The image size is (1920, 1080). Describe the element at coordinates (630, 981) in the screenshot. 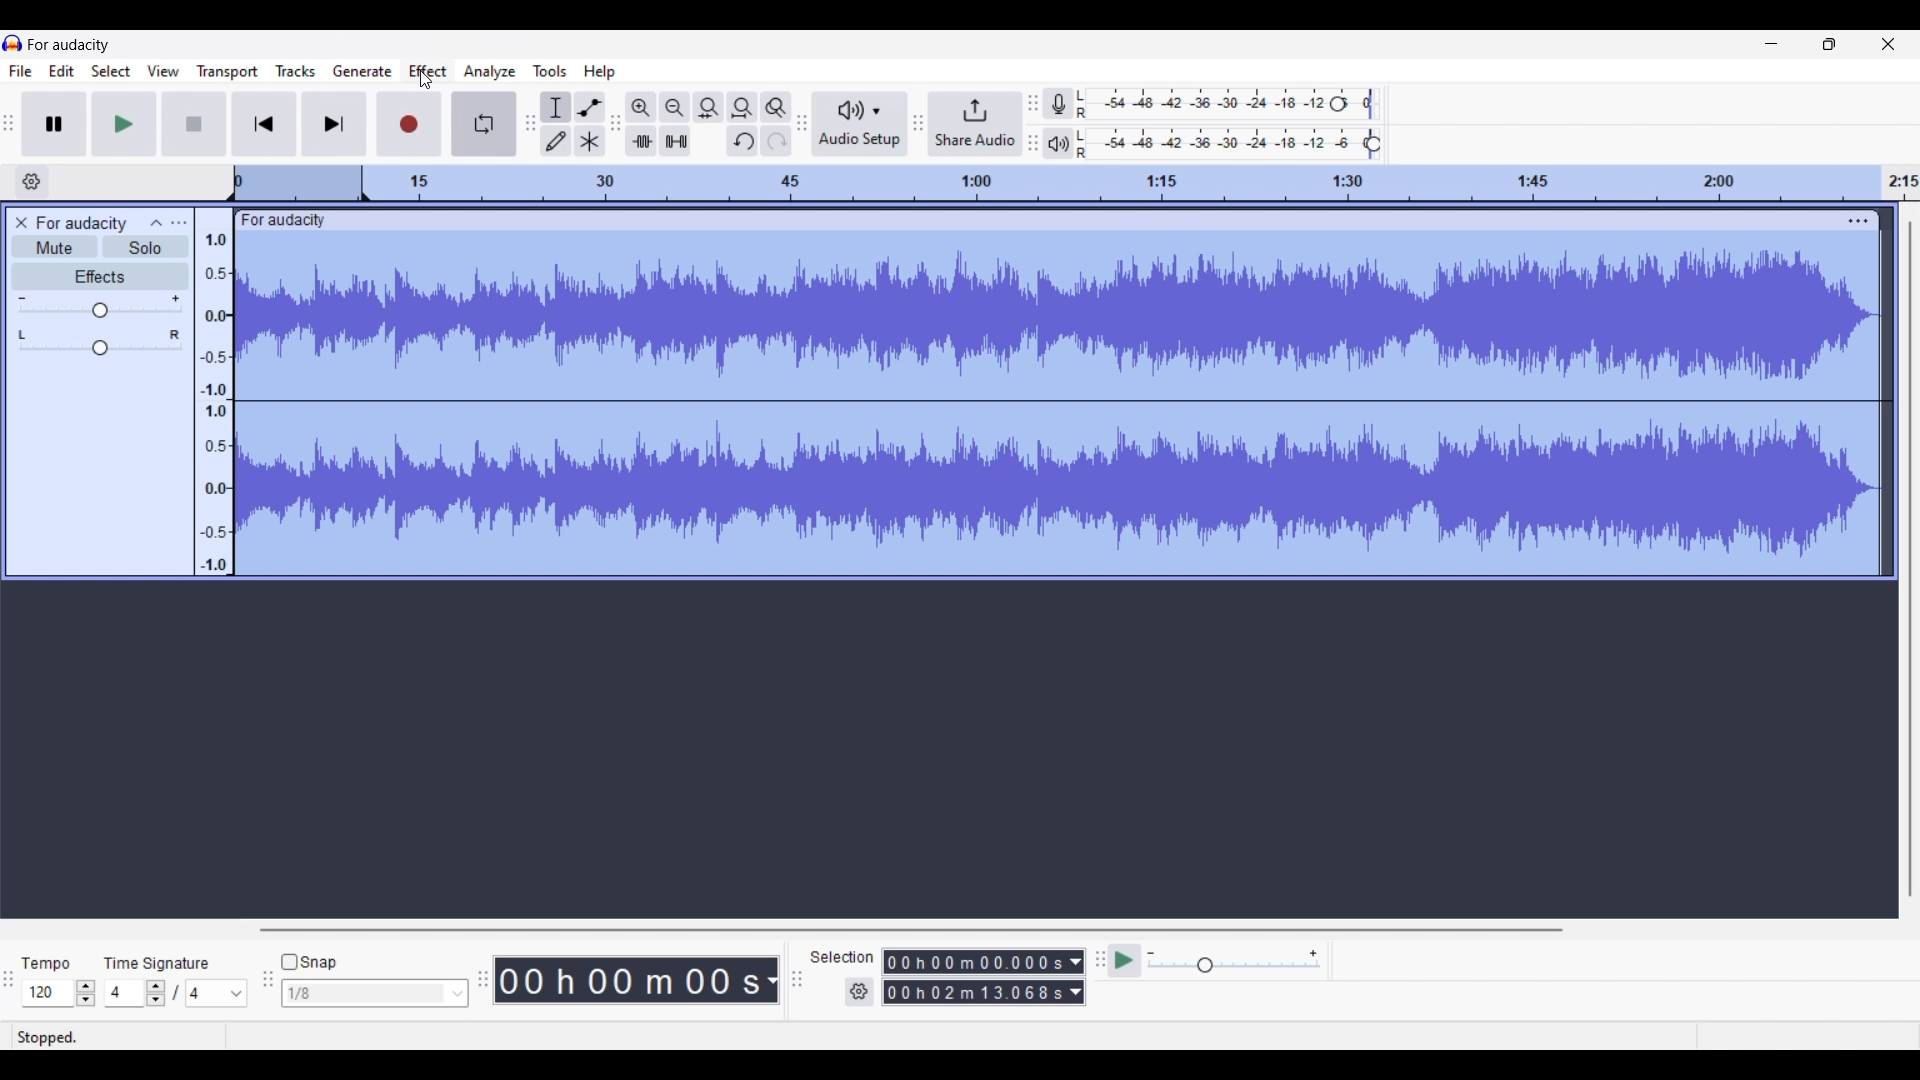

I see `Duration of recorded audio` at that location.